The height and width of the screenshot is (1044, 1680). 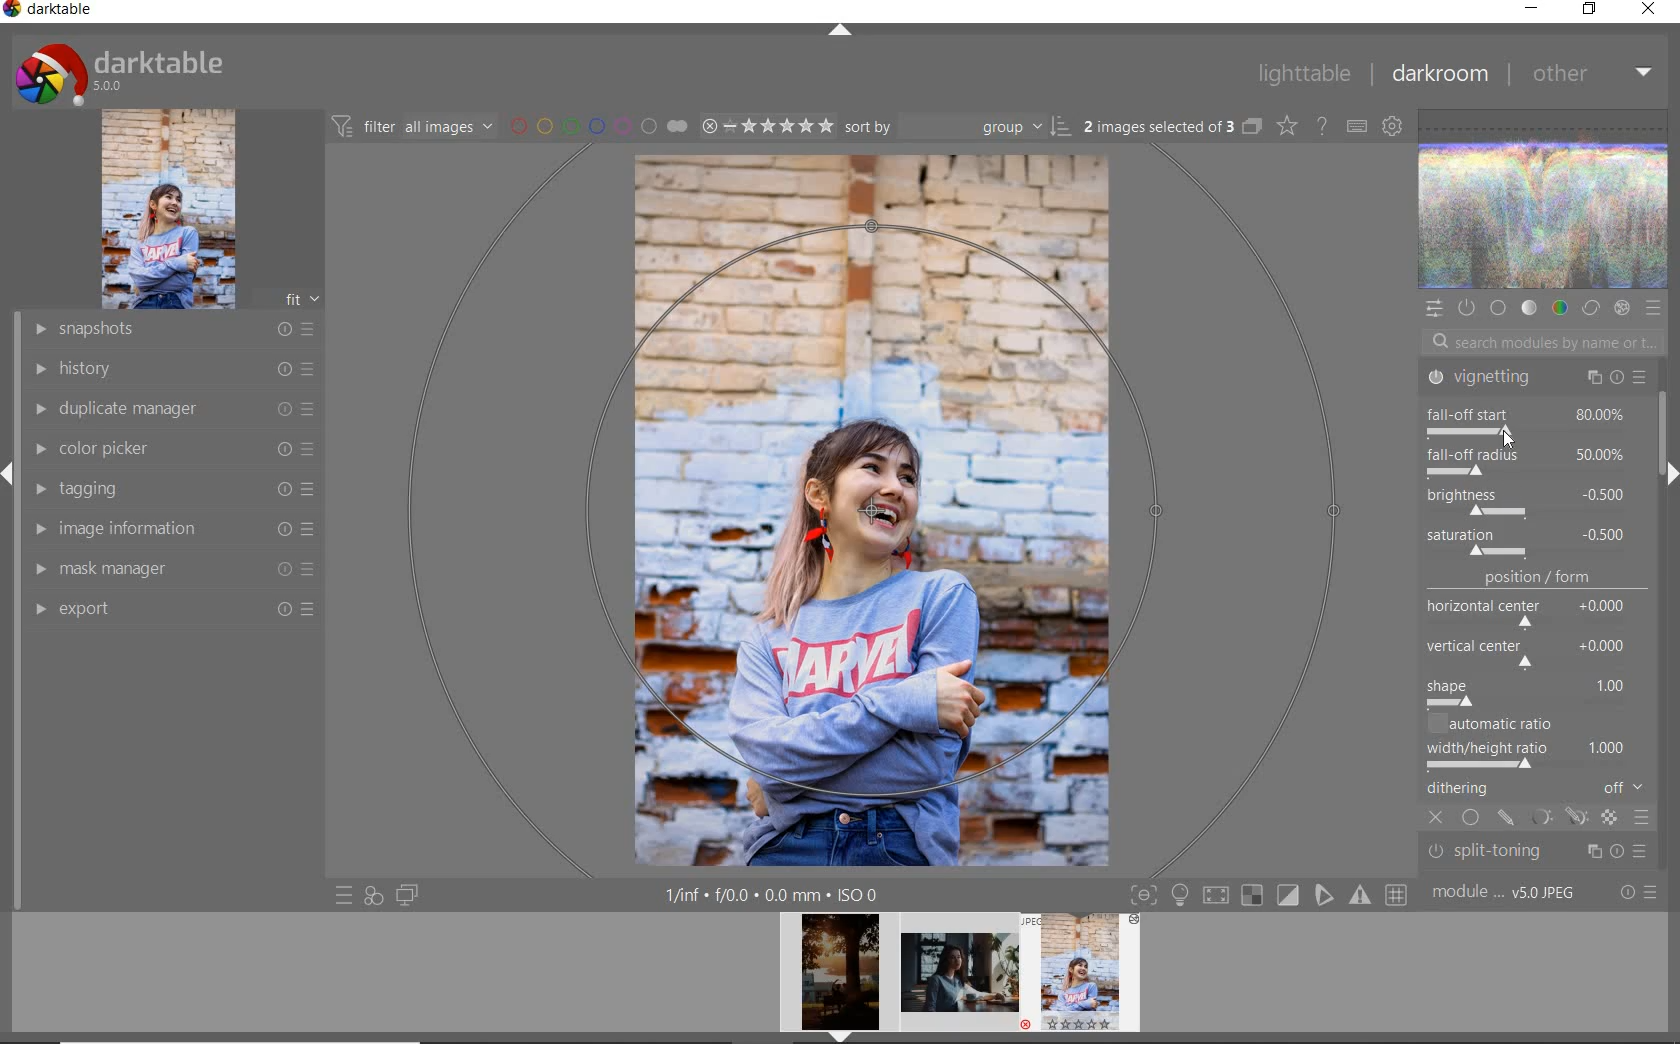 What do you see at coordinates (1654, 308) in the screenshot?
I see `preset` at bounding box center [1654, 308].